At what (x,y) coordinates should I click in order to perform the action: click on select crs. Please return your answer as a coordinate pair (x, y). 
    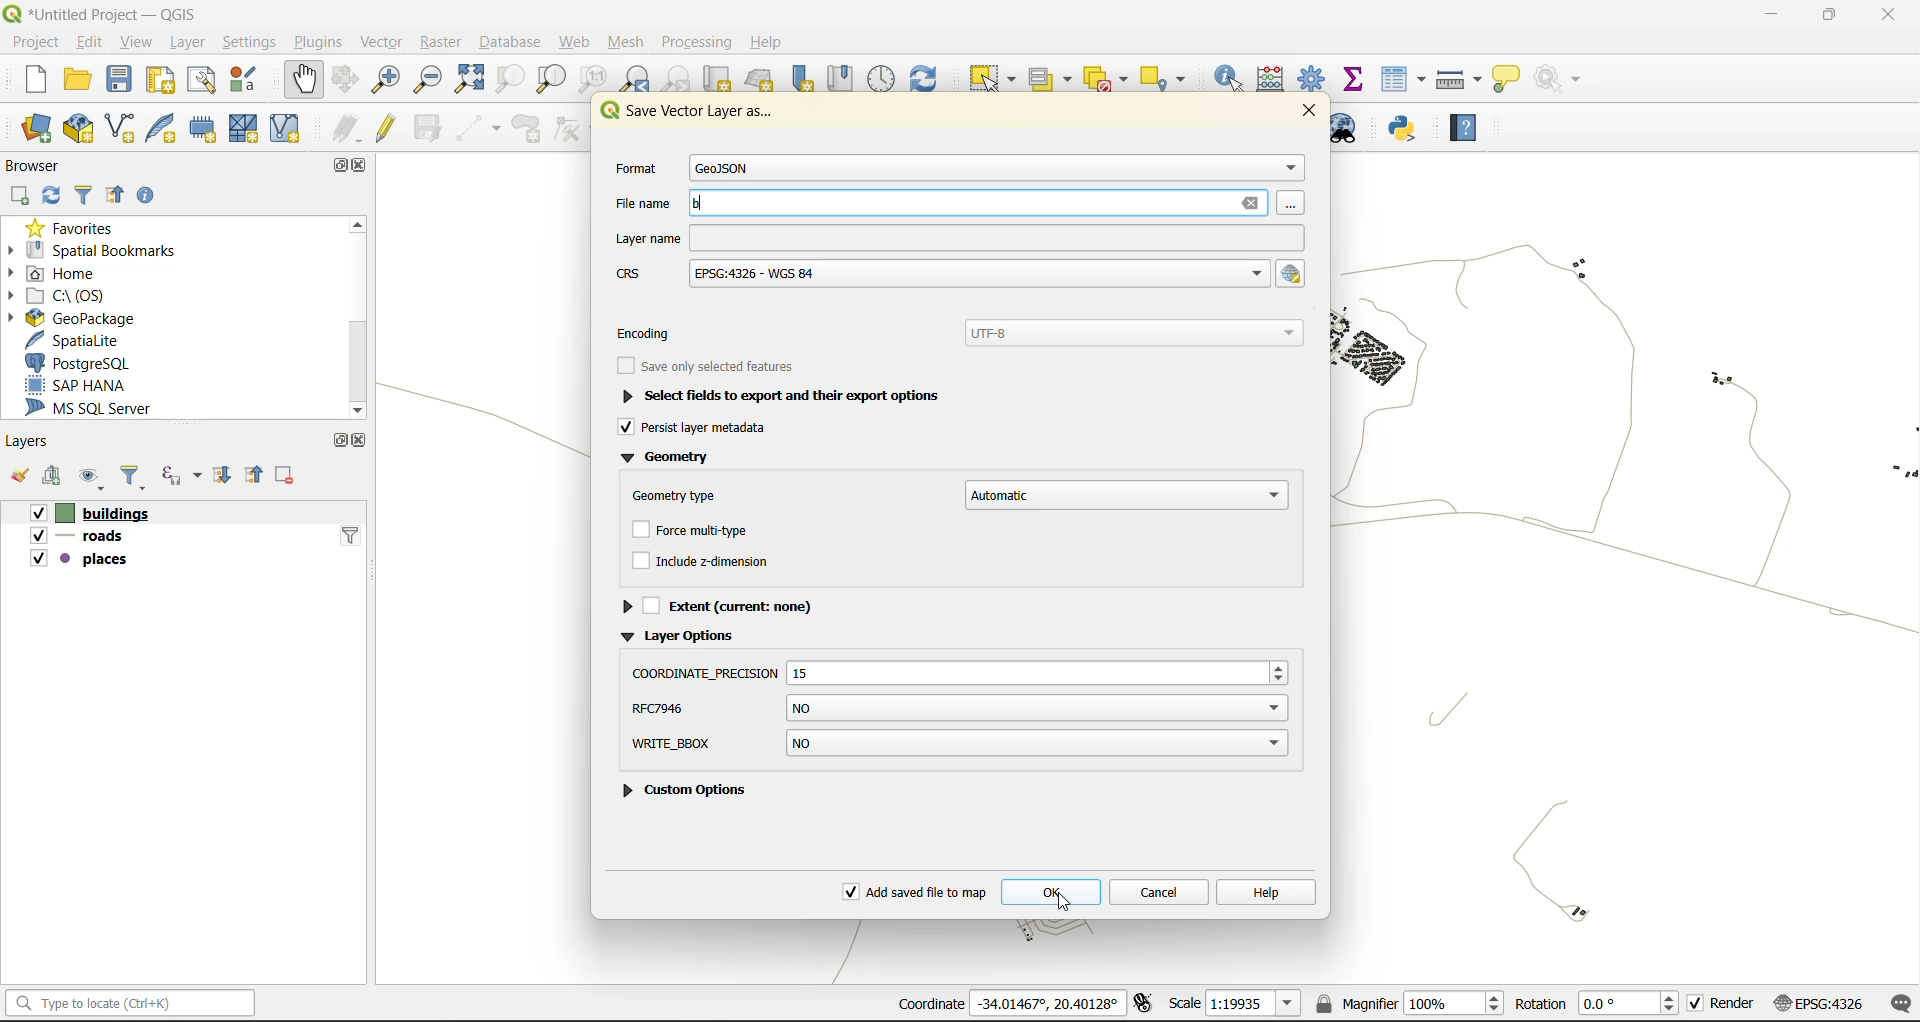
    Looking at the image, I should click on (1293, 274).